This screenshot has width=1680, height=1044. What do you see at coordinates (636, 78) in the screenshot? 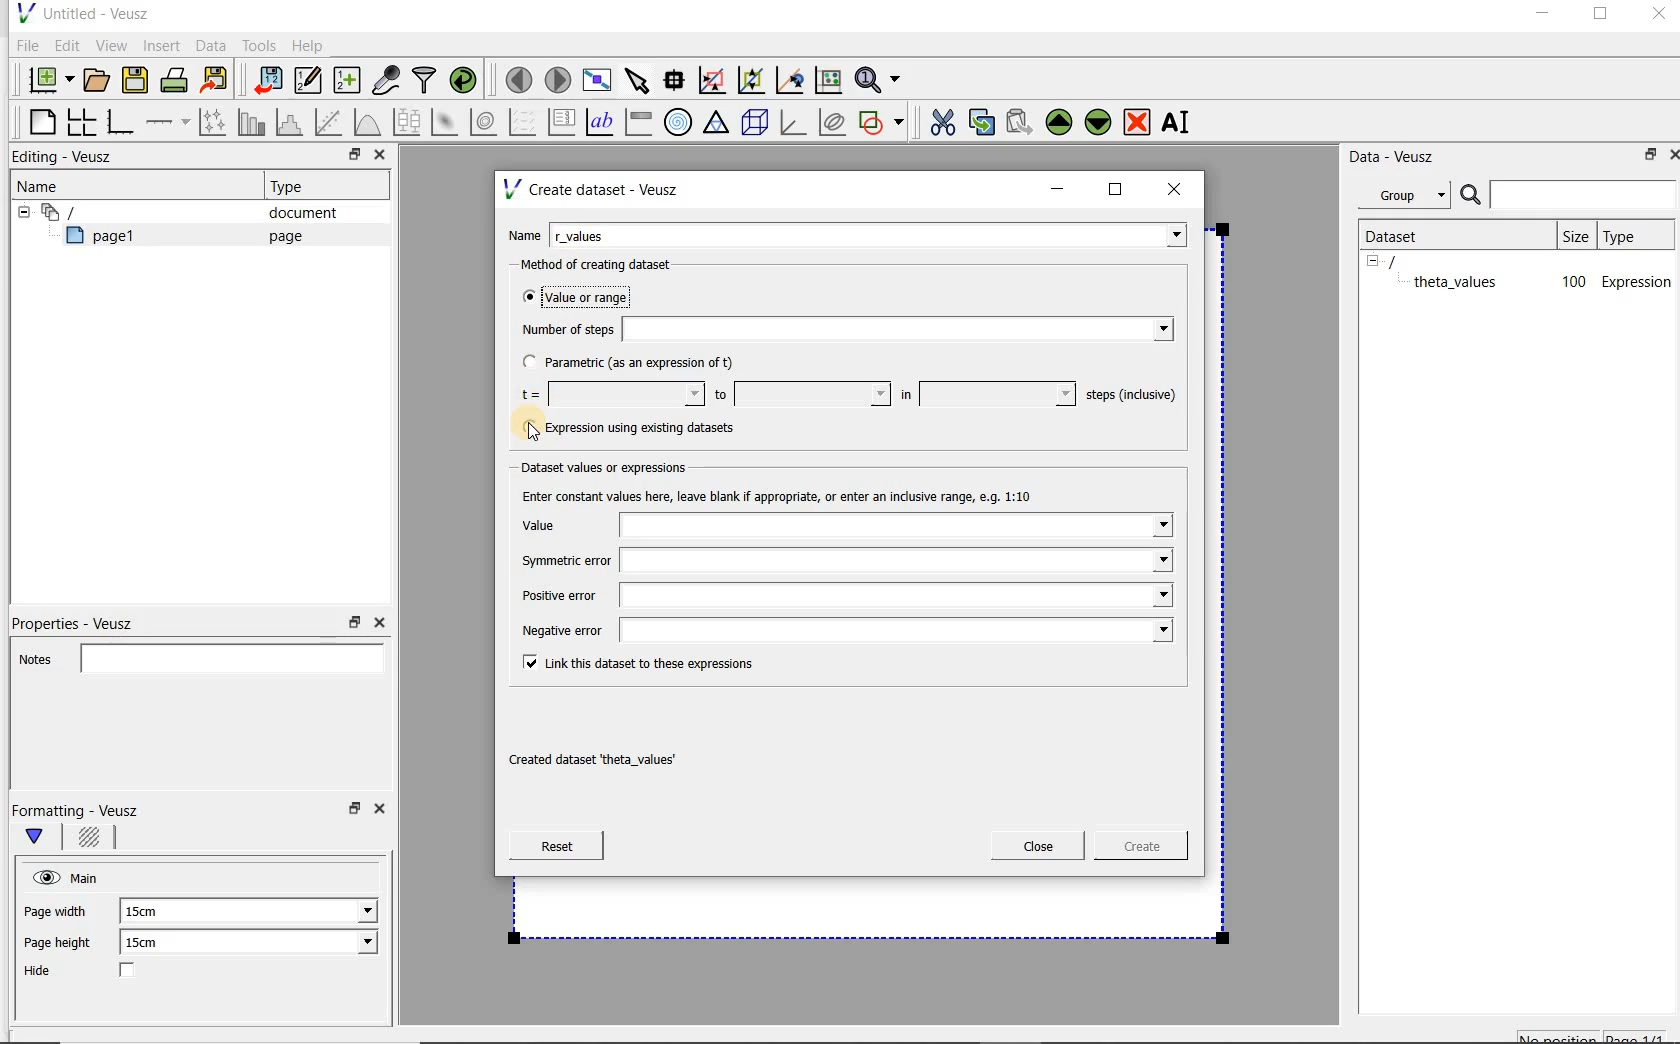
I see `select items from the graph or scroll` at bounding box center [636, 78].